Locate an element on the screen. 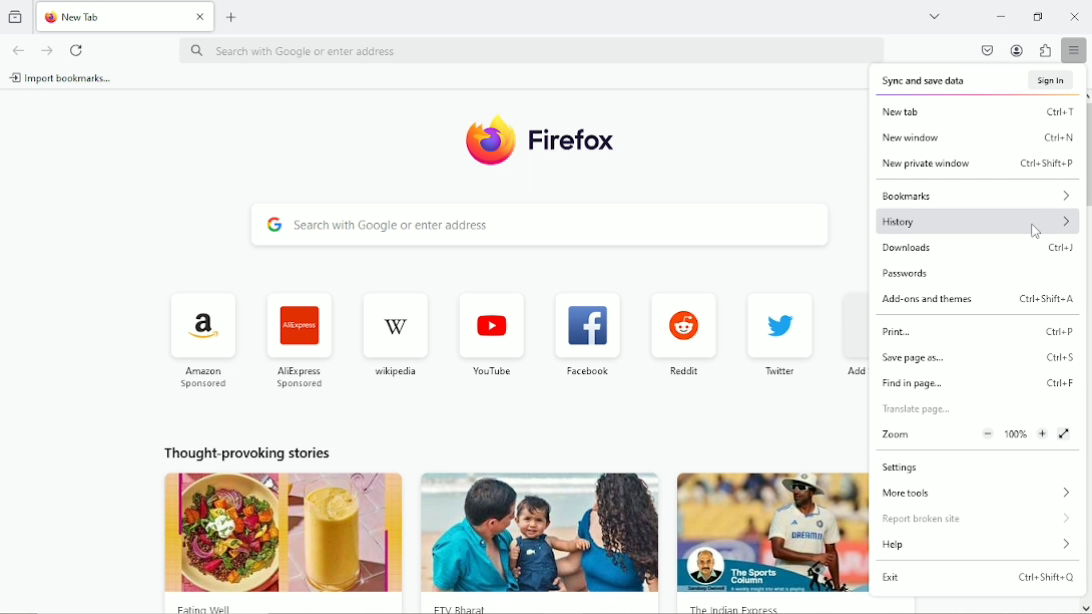  extensions is located at coordinates (1045, 51).